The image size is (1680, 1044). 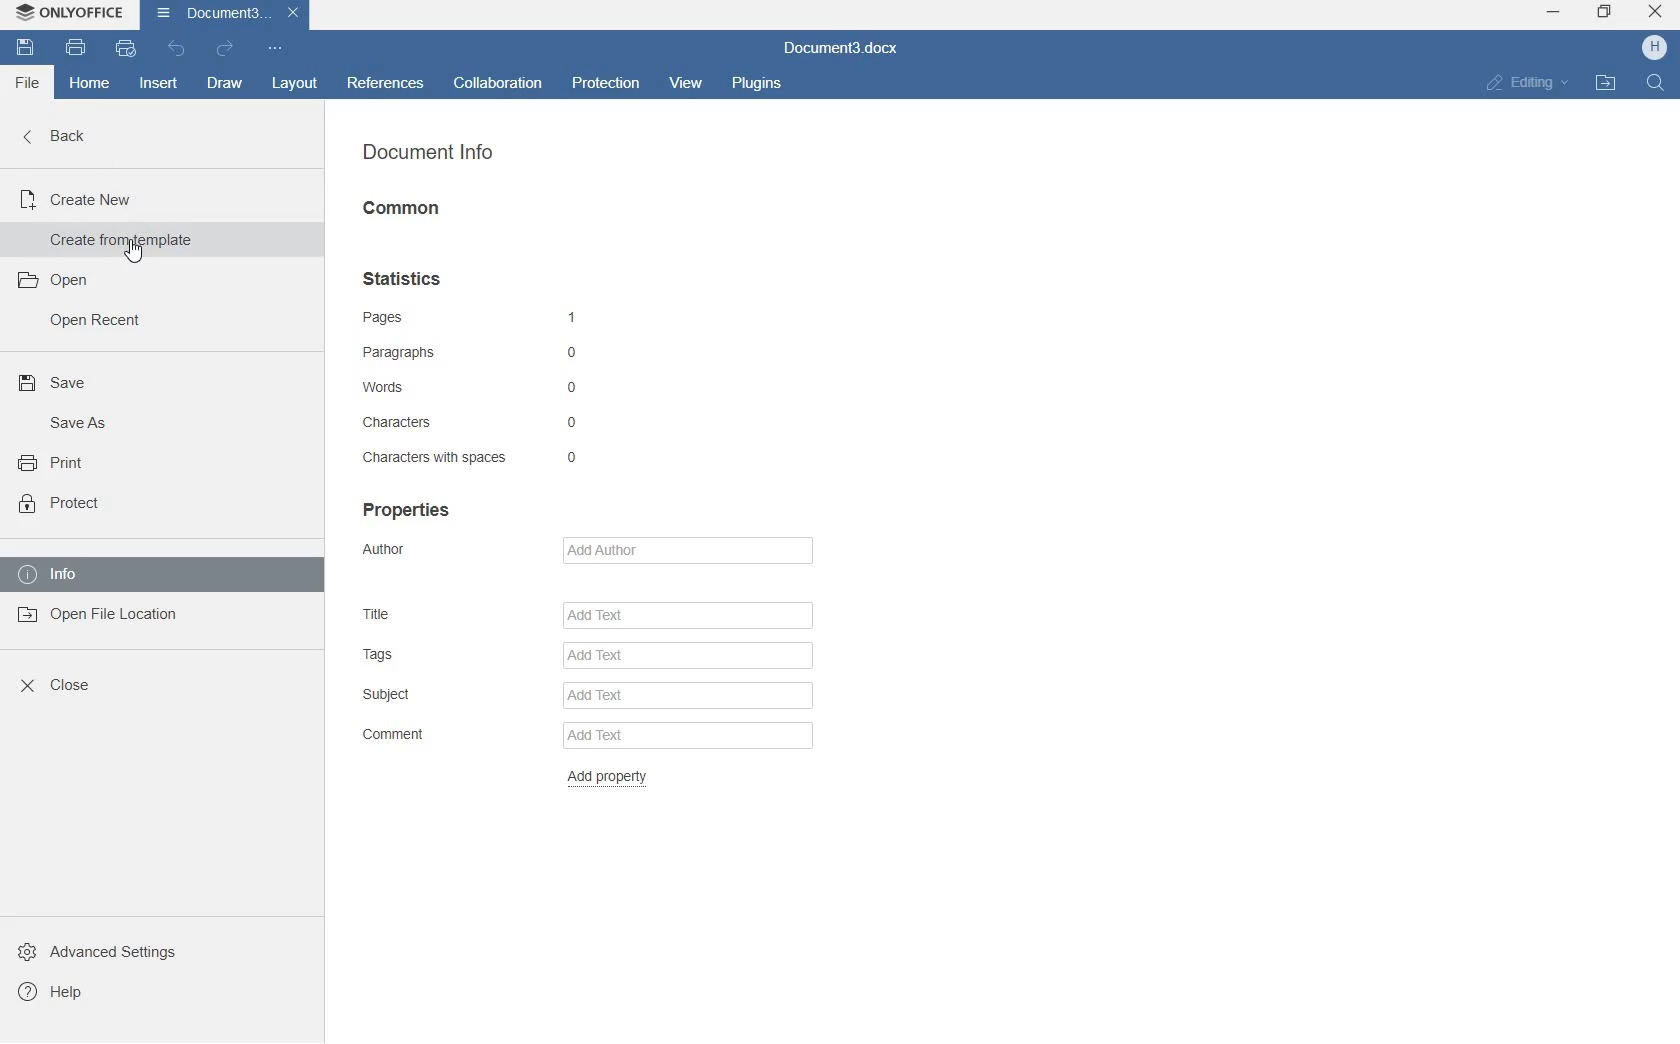 I want to click on print, so click(x=74, y=48).